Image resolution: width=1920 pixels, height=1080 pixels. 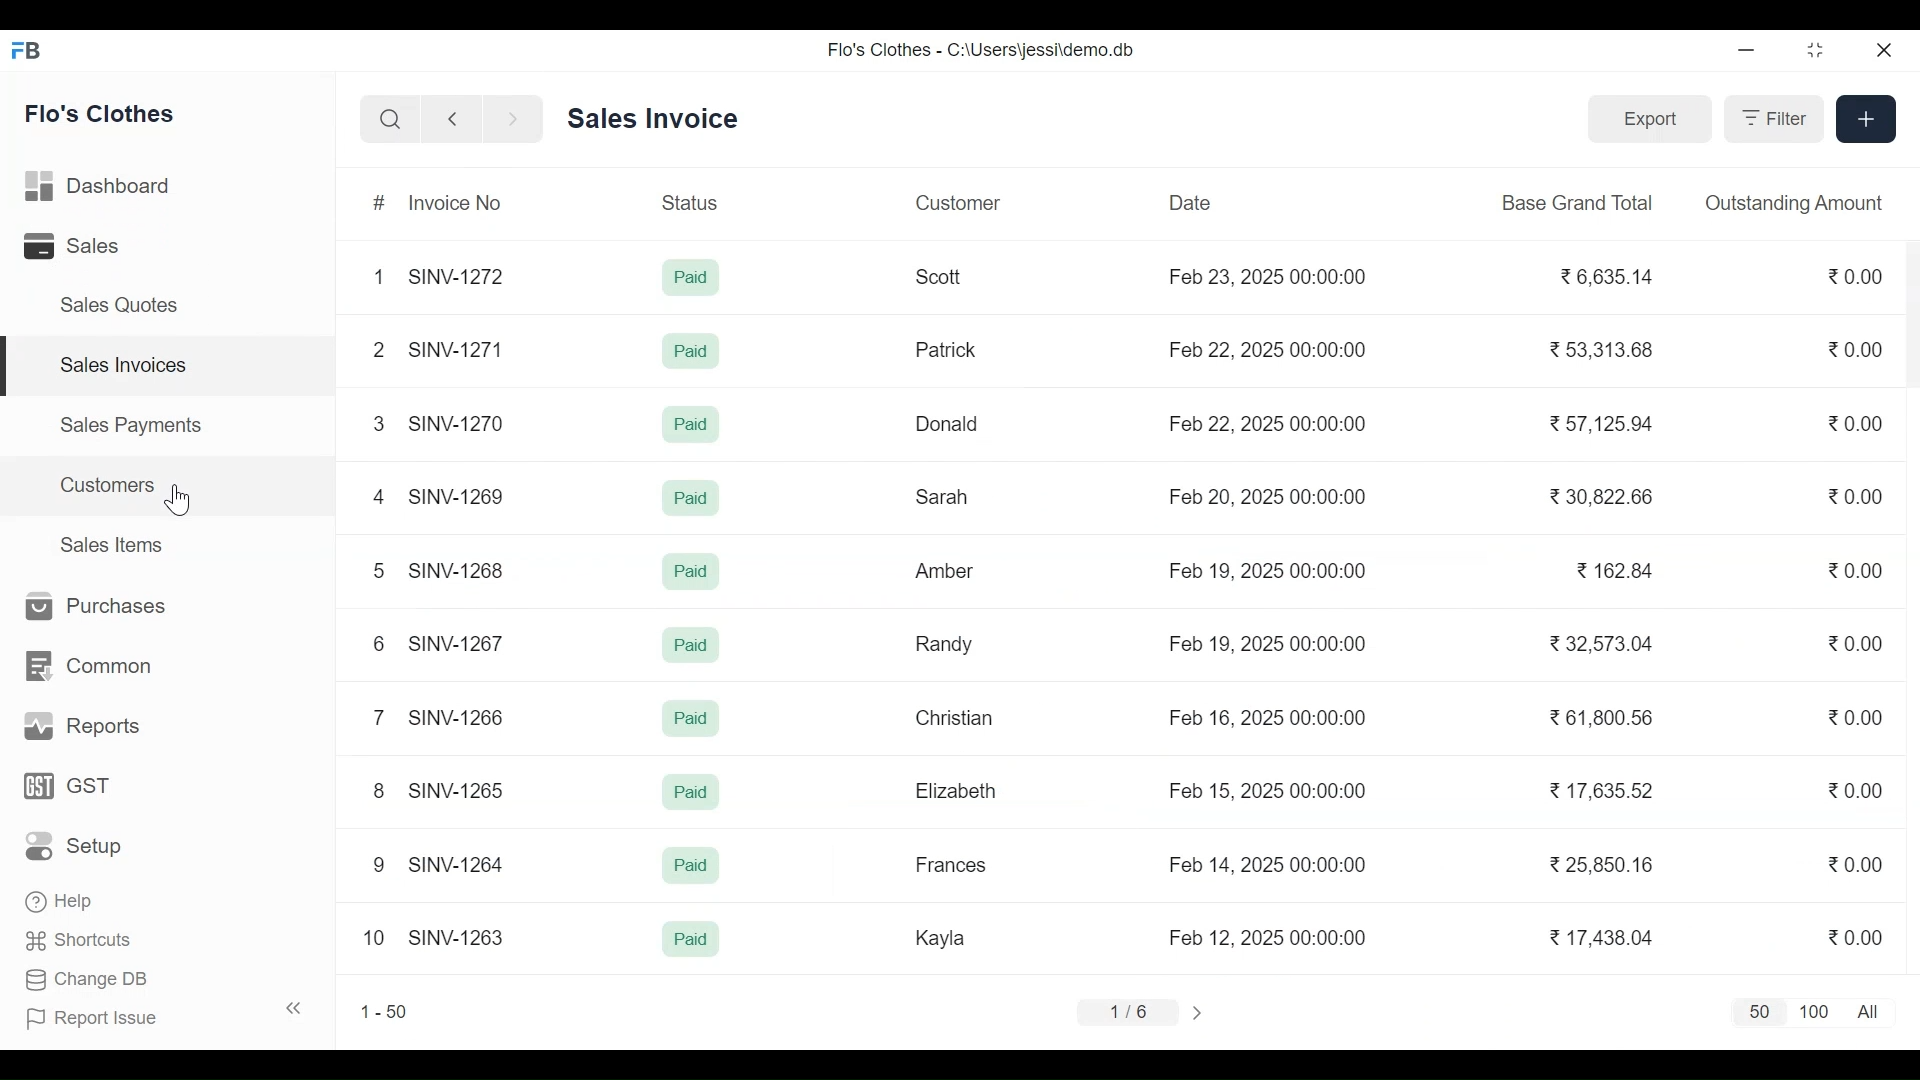 What do you see at coordinates (955, 718) in the screenshot?
I see `Christian` at bounding box center [955, 718].